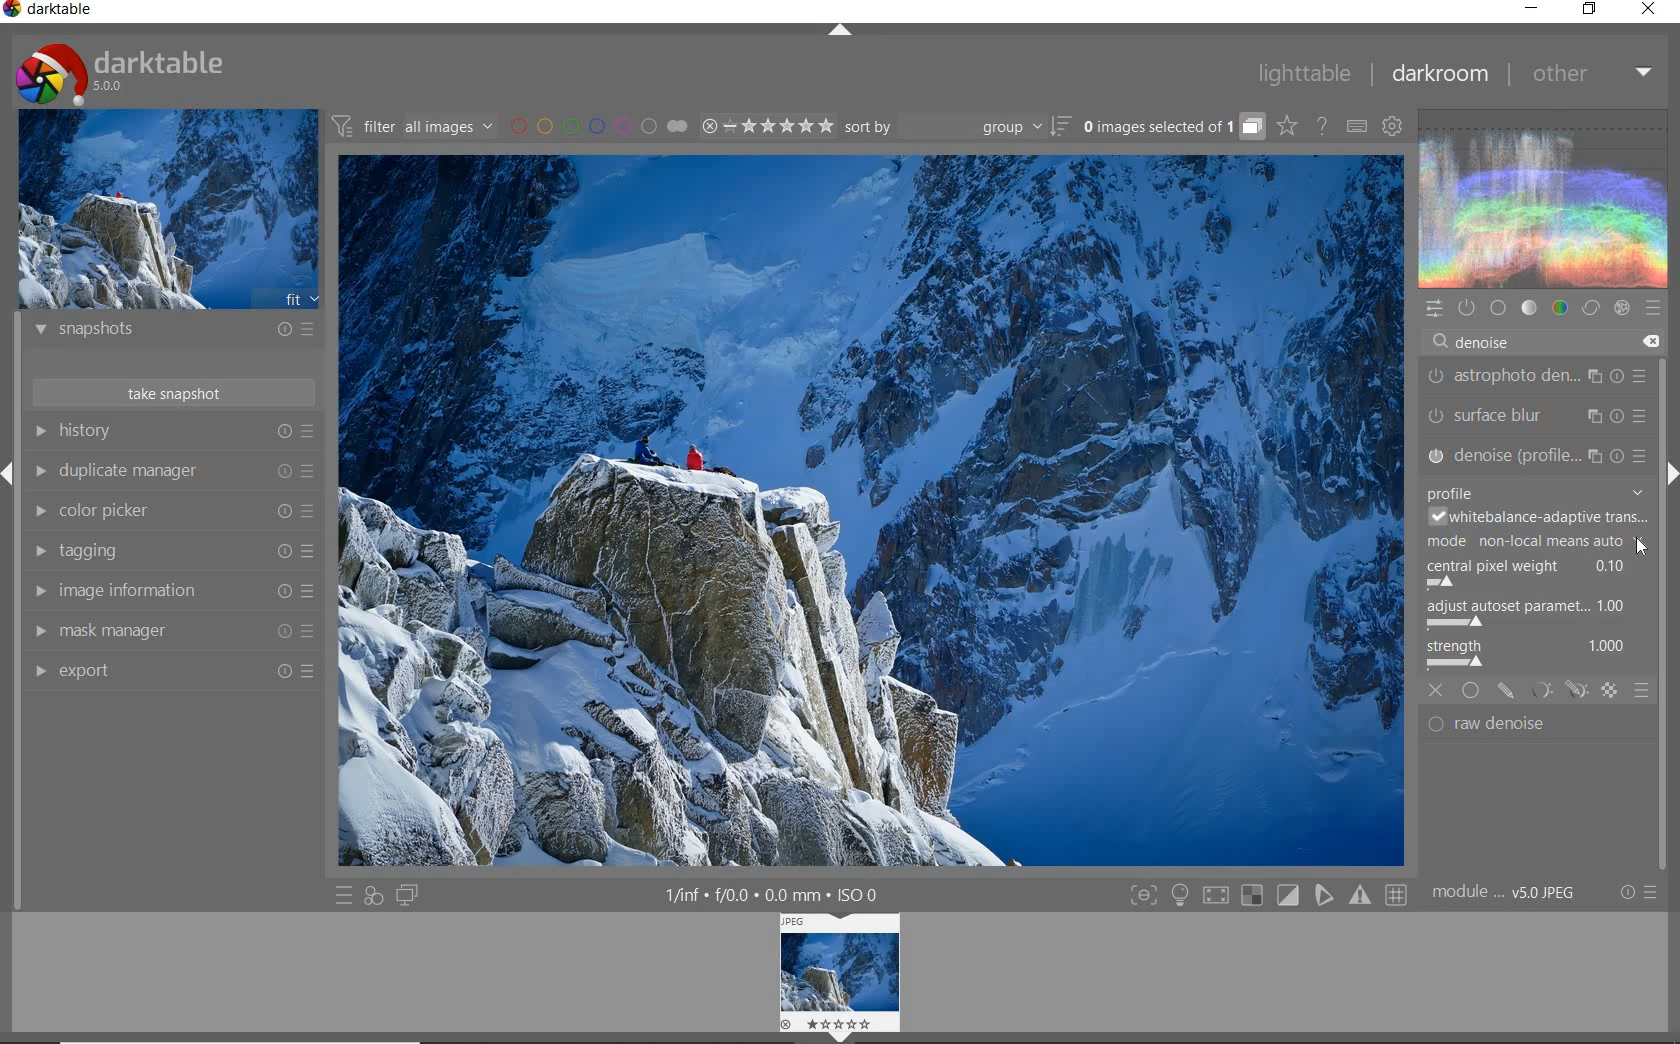 Image resolution: width=1680 pixels, height=1044 pixels. What do you see at coordinates (1324, 128) in the screenshot?
I see `enable online help` at bounding box center [1324, 128].